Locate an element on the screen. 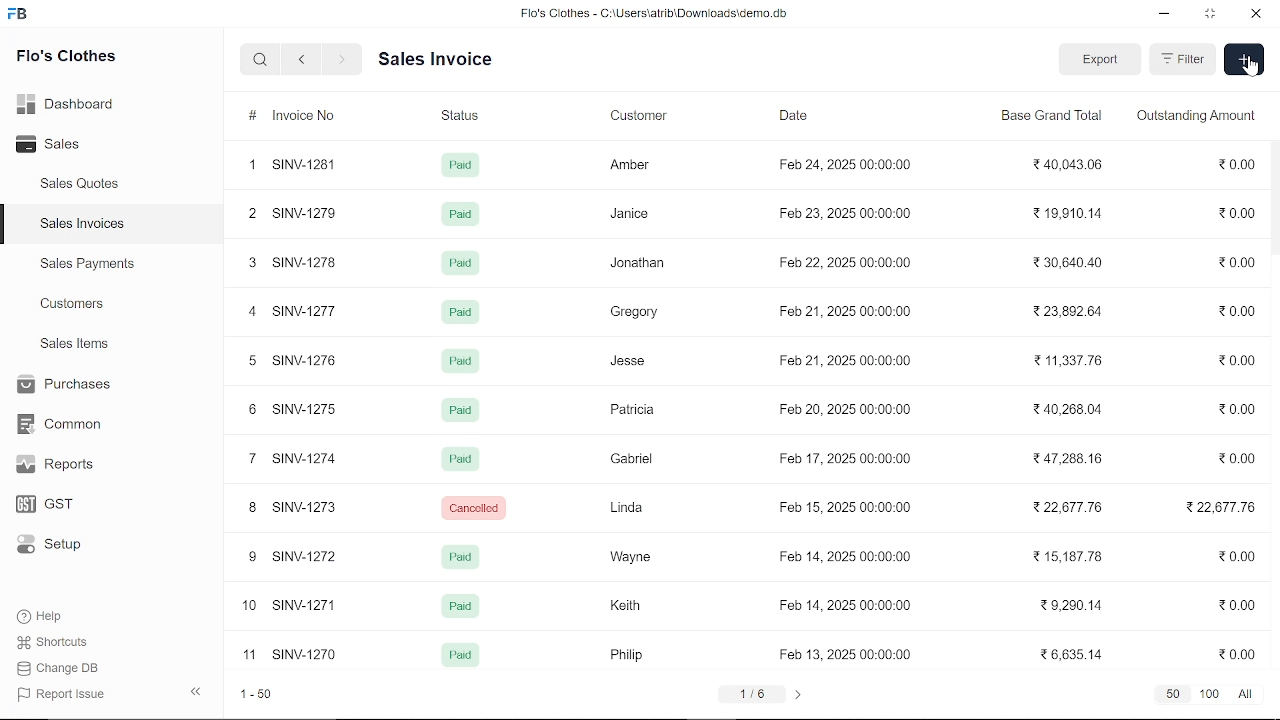 This screenshot has height=720, width=1280. Customers is located at coordinates (74, 303).